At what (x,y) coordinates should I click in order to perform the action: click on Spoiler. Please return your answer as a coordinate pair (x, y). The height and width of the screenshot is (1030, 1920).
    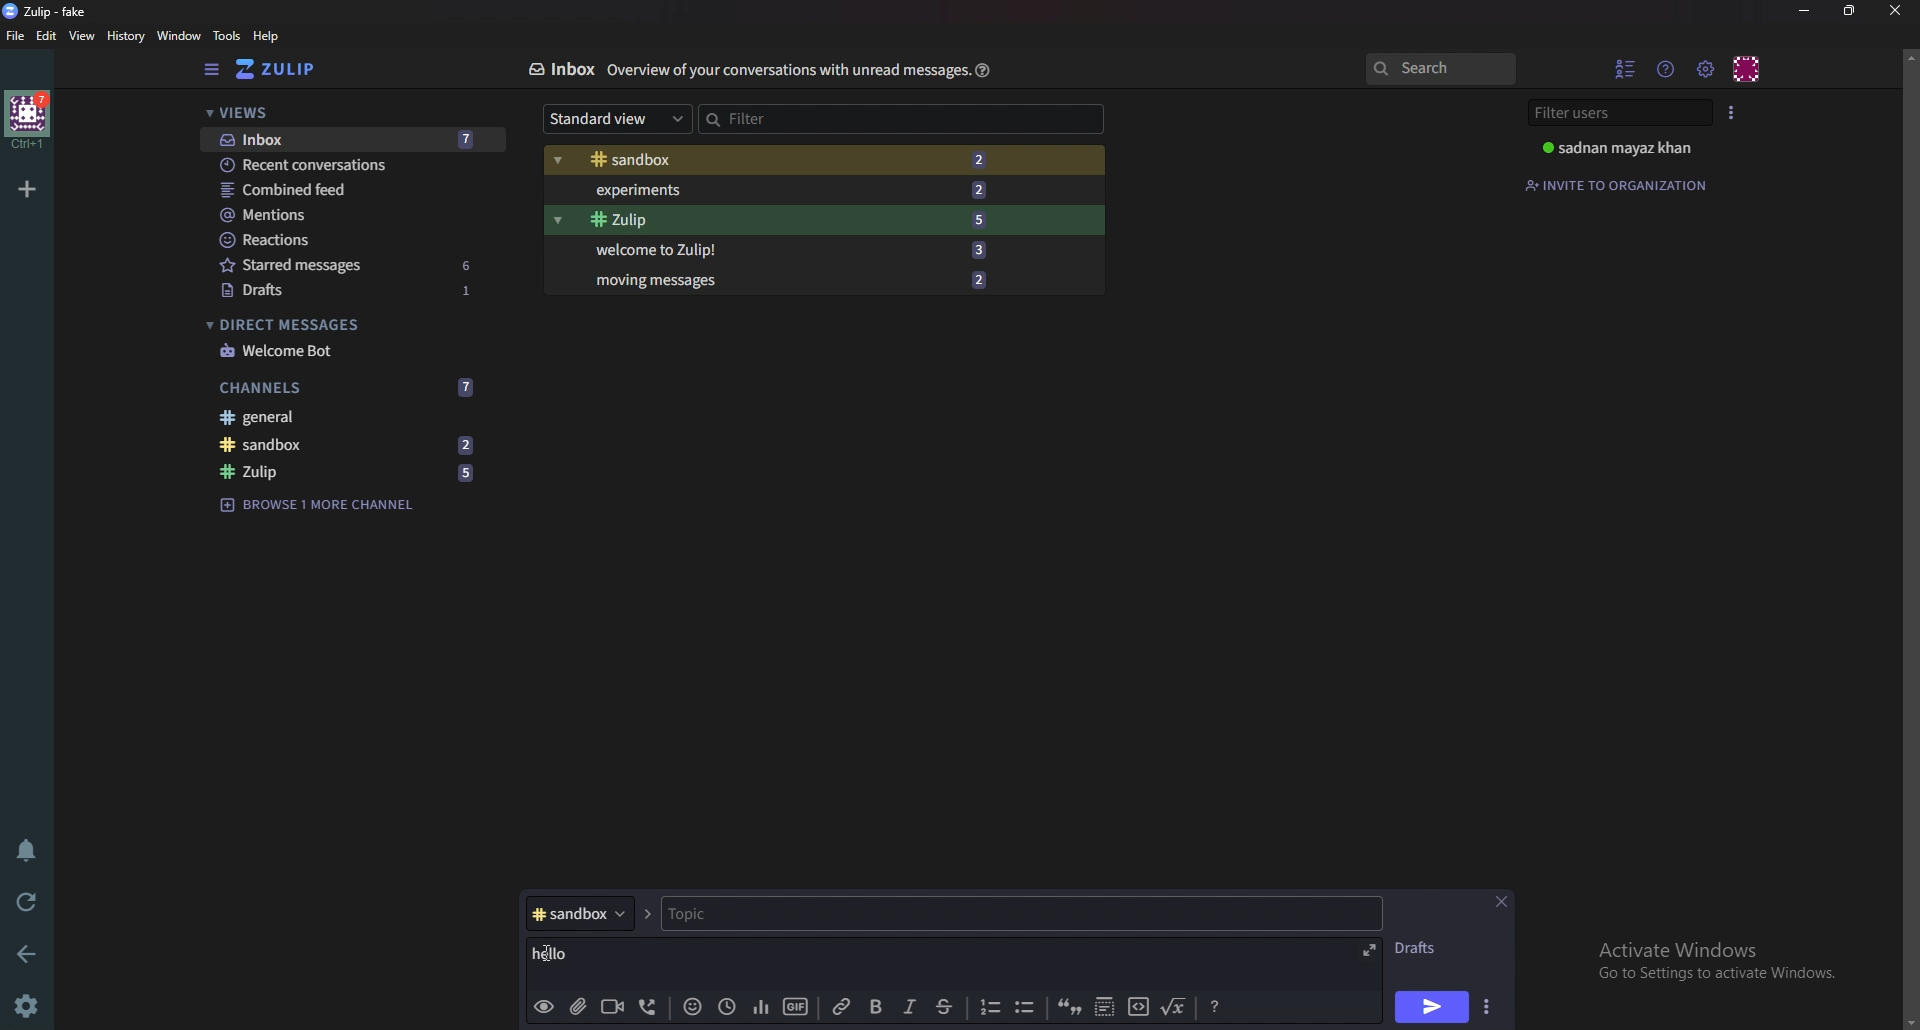
    Looking at the image, I should click on (1106, 1008).